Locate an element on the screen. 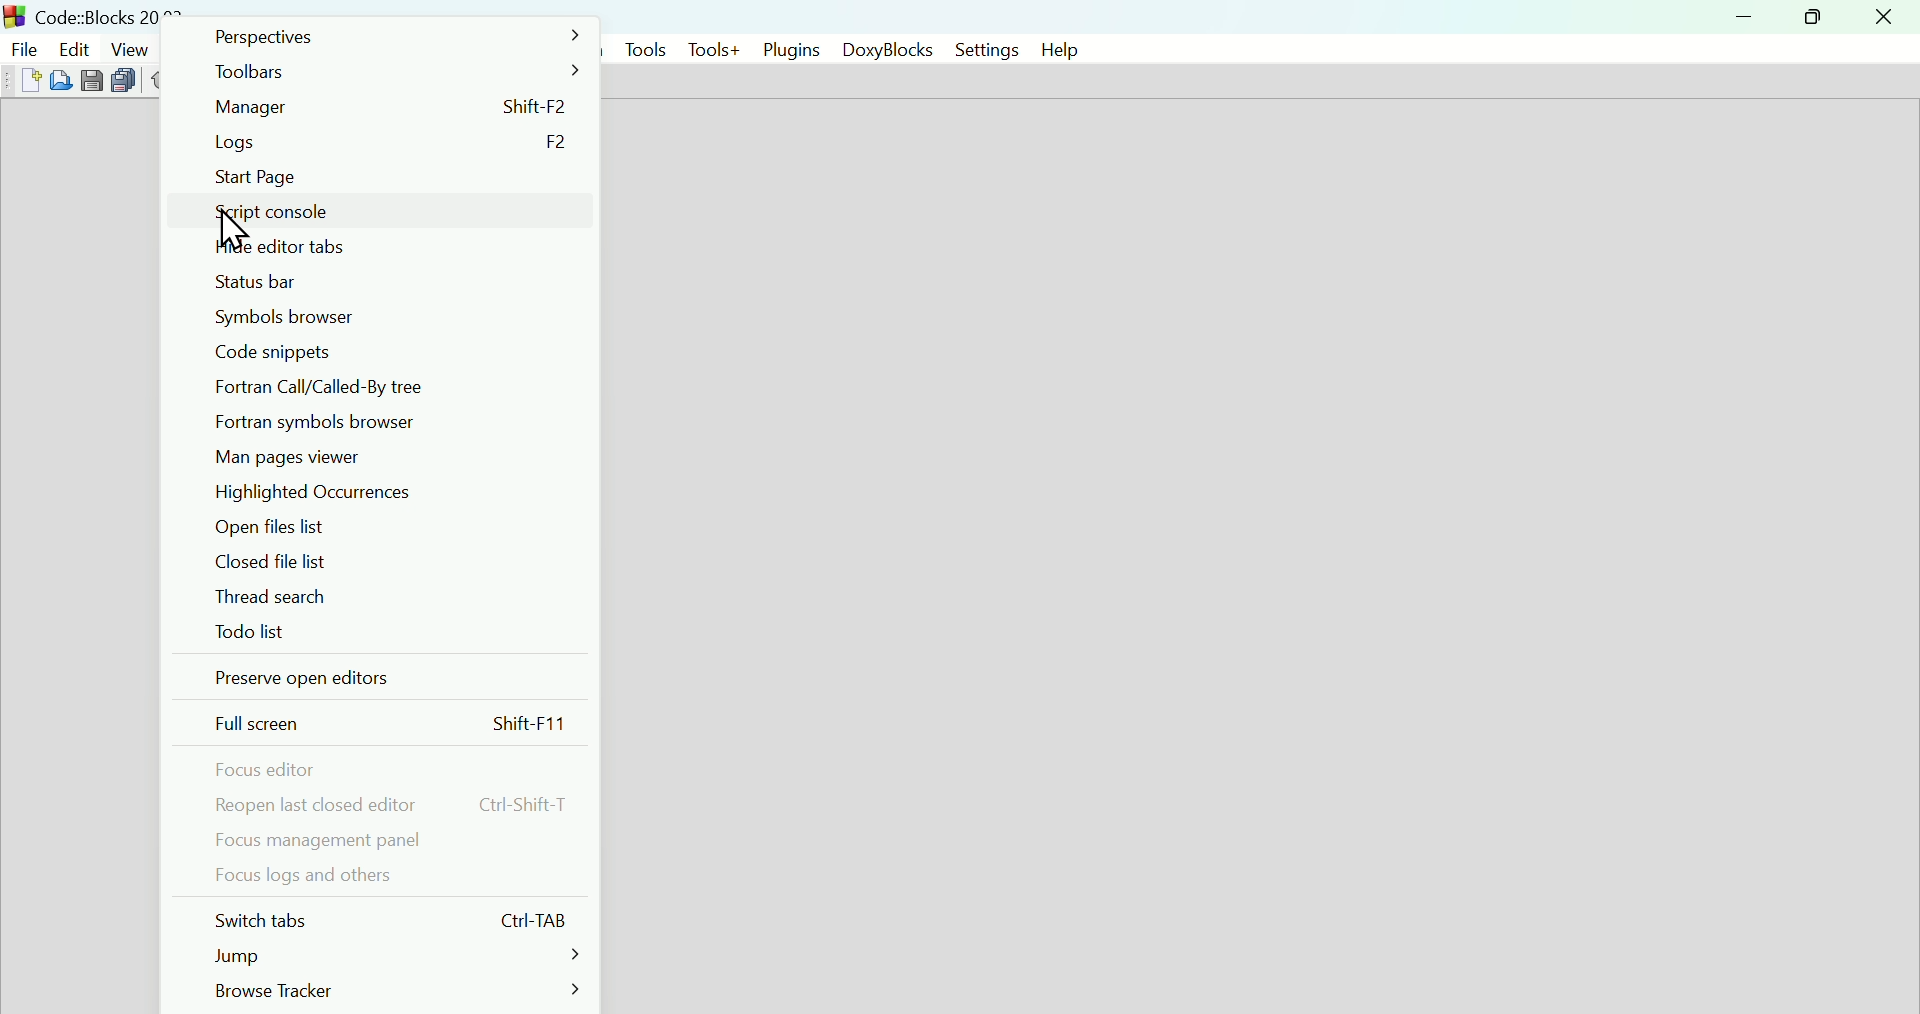 The height and width of the screenshot is (1014, 1920). help is located at coordinates (1057, 49).